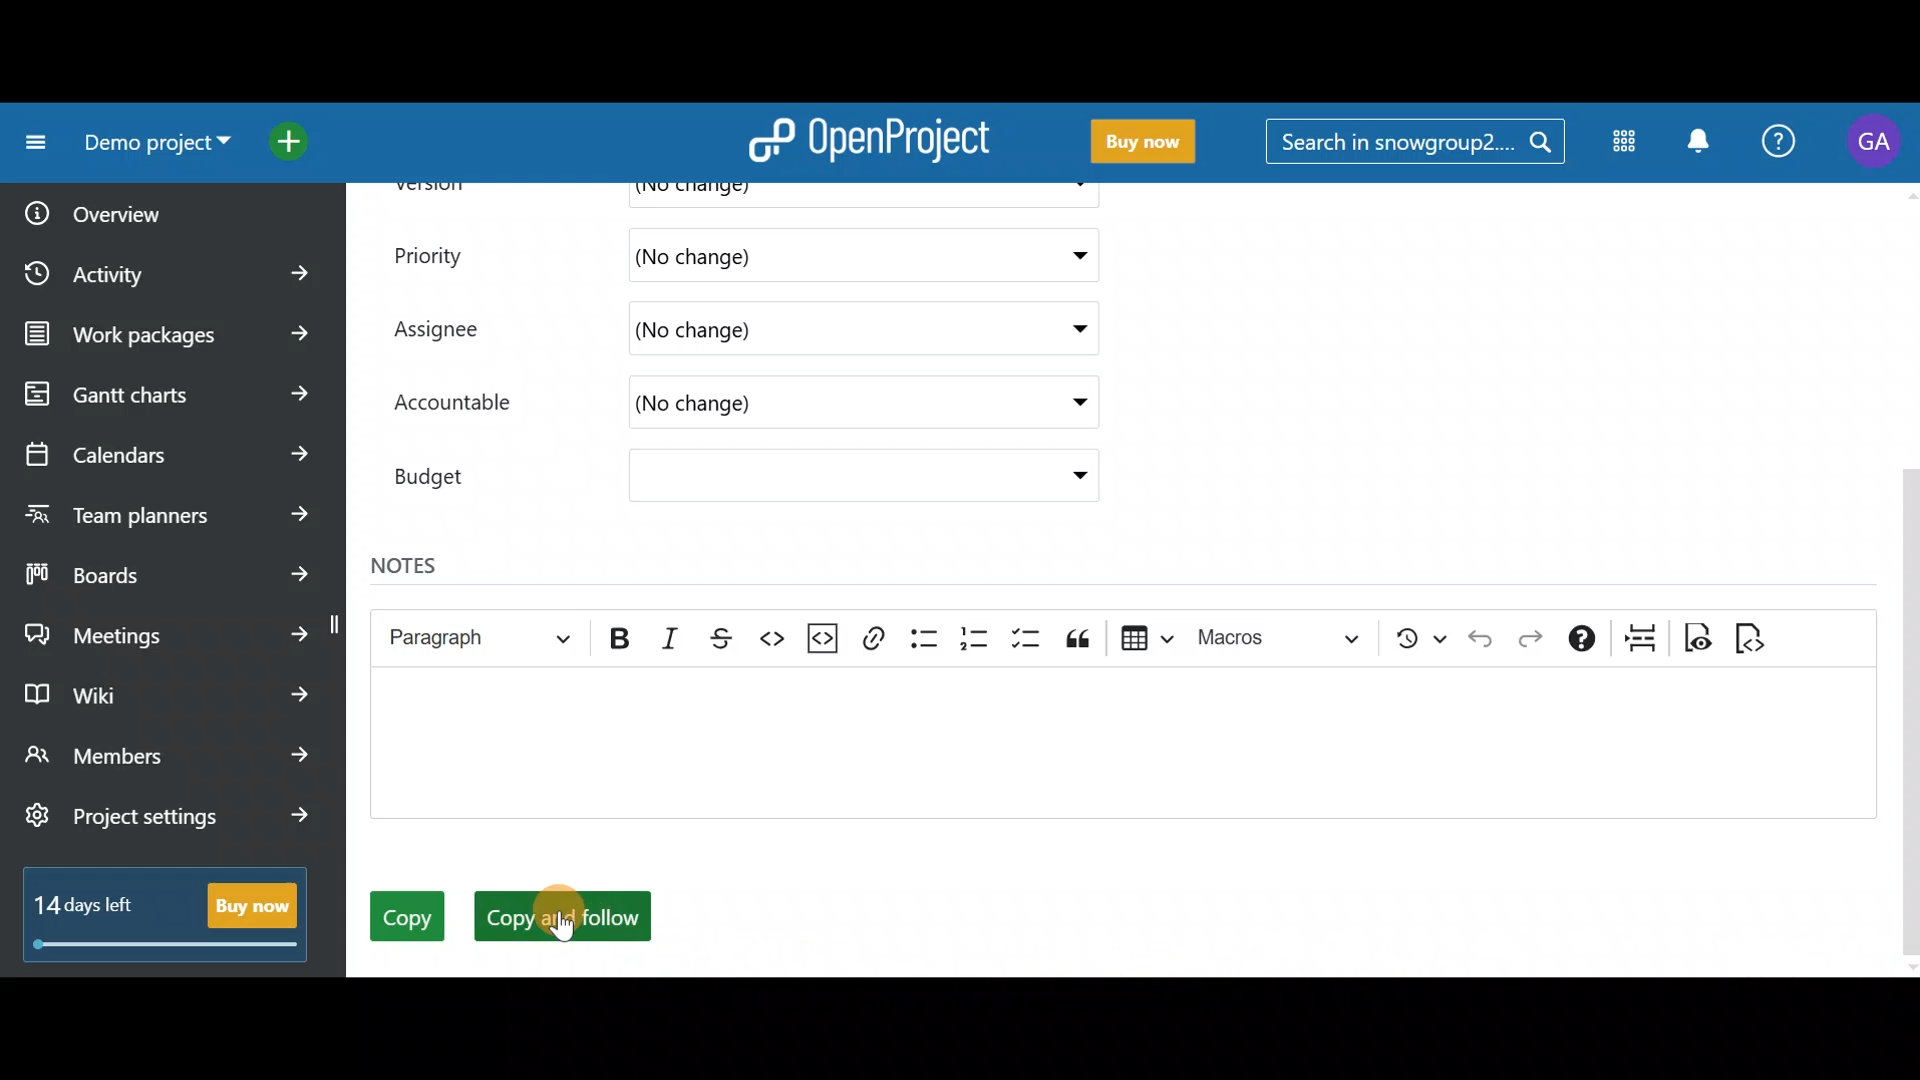 This screenshot has width=1920, height=1080. What do you see at coordinates (150, 147) in the screenshot?
I see `Demo project` at bounding box center [150, 147].